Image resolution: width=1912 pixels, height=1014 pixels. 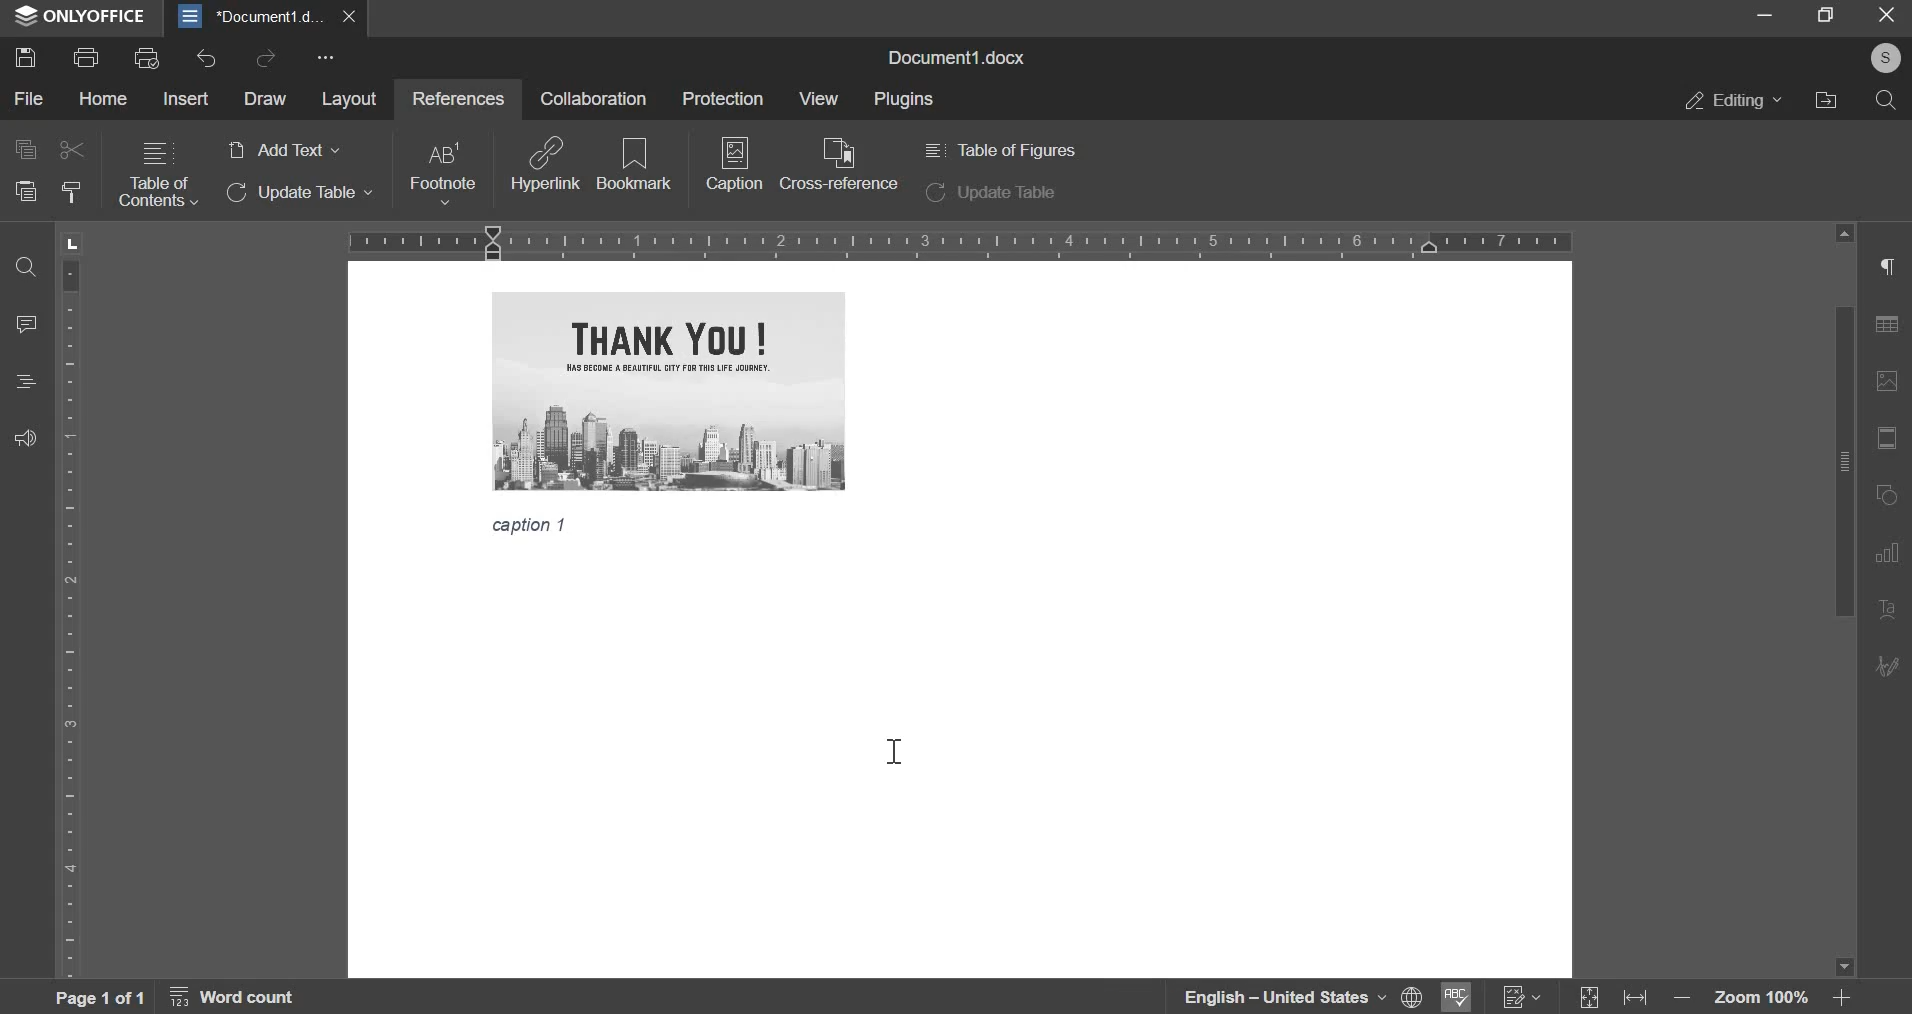 I want to click on update table, so click(x=991, y=194).